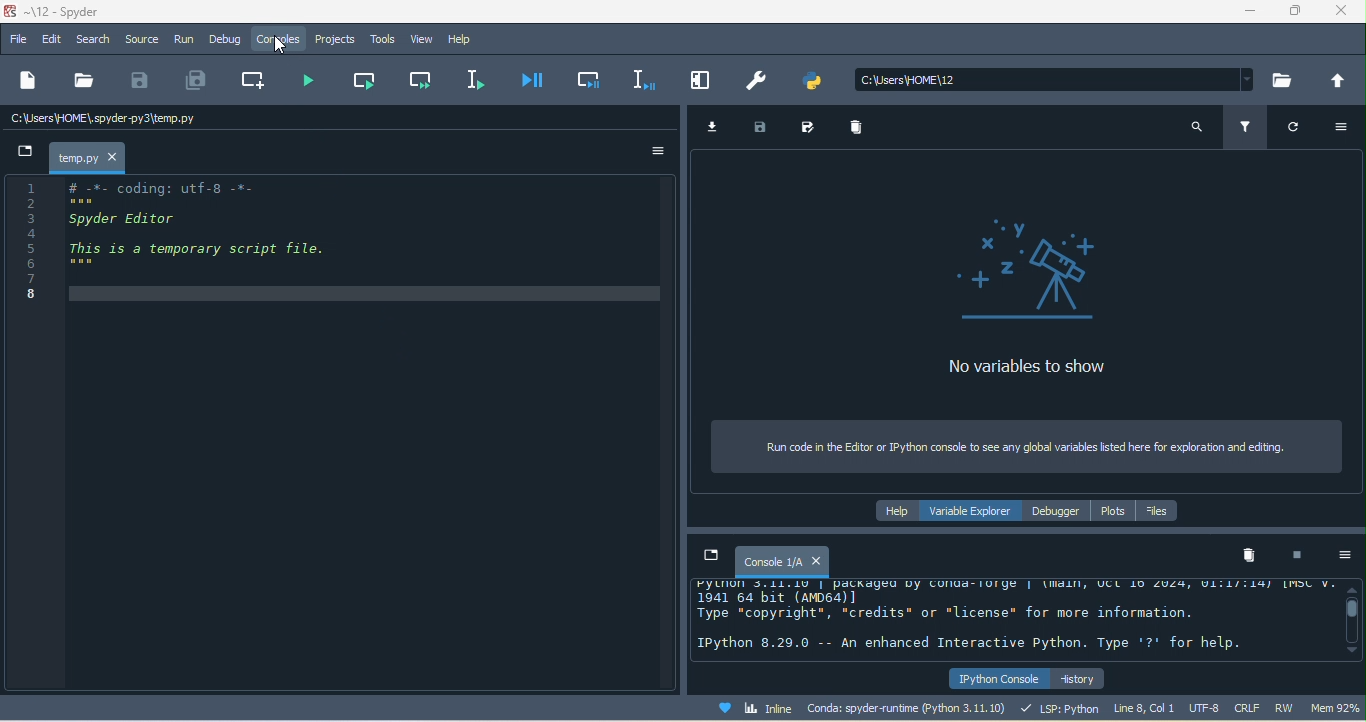 This screenshot has width=1366, height=722. I want to click on no variables to show, so click(1022, 297).